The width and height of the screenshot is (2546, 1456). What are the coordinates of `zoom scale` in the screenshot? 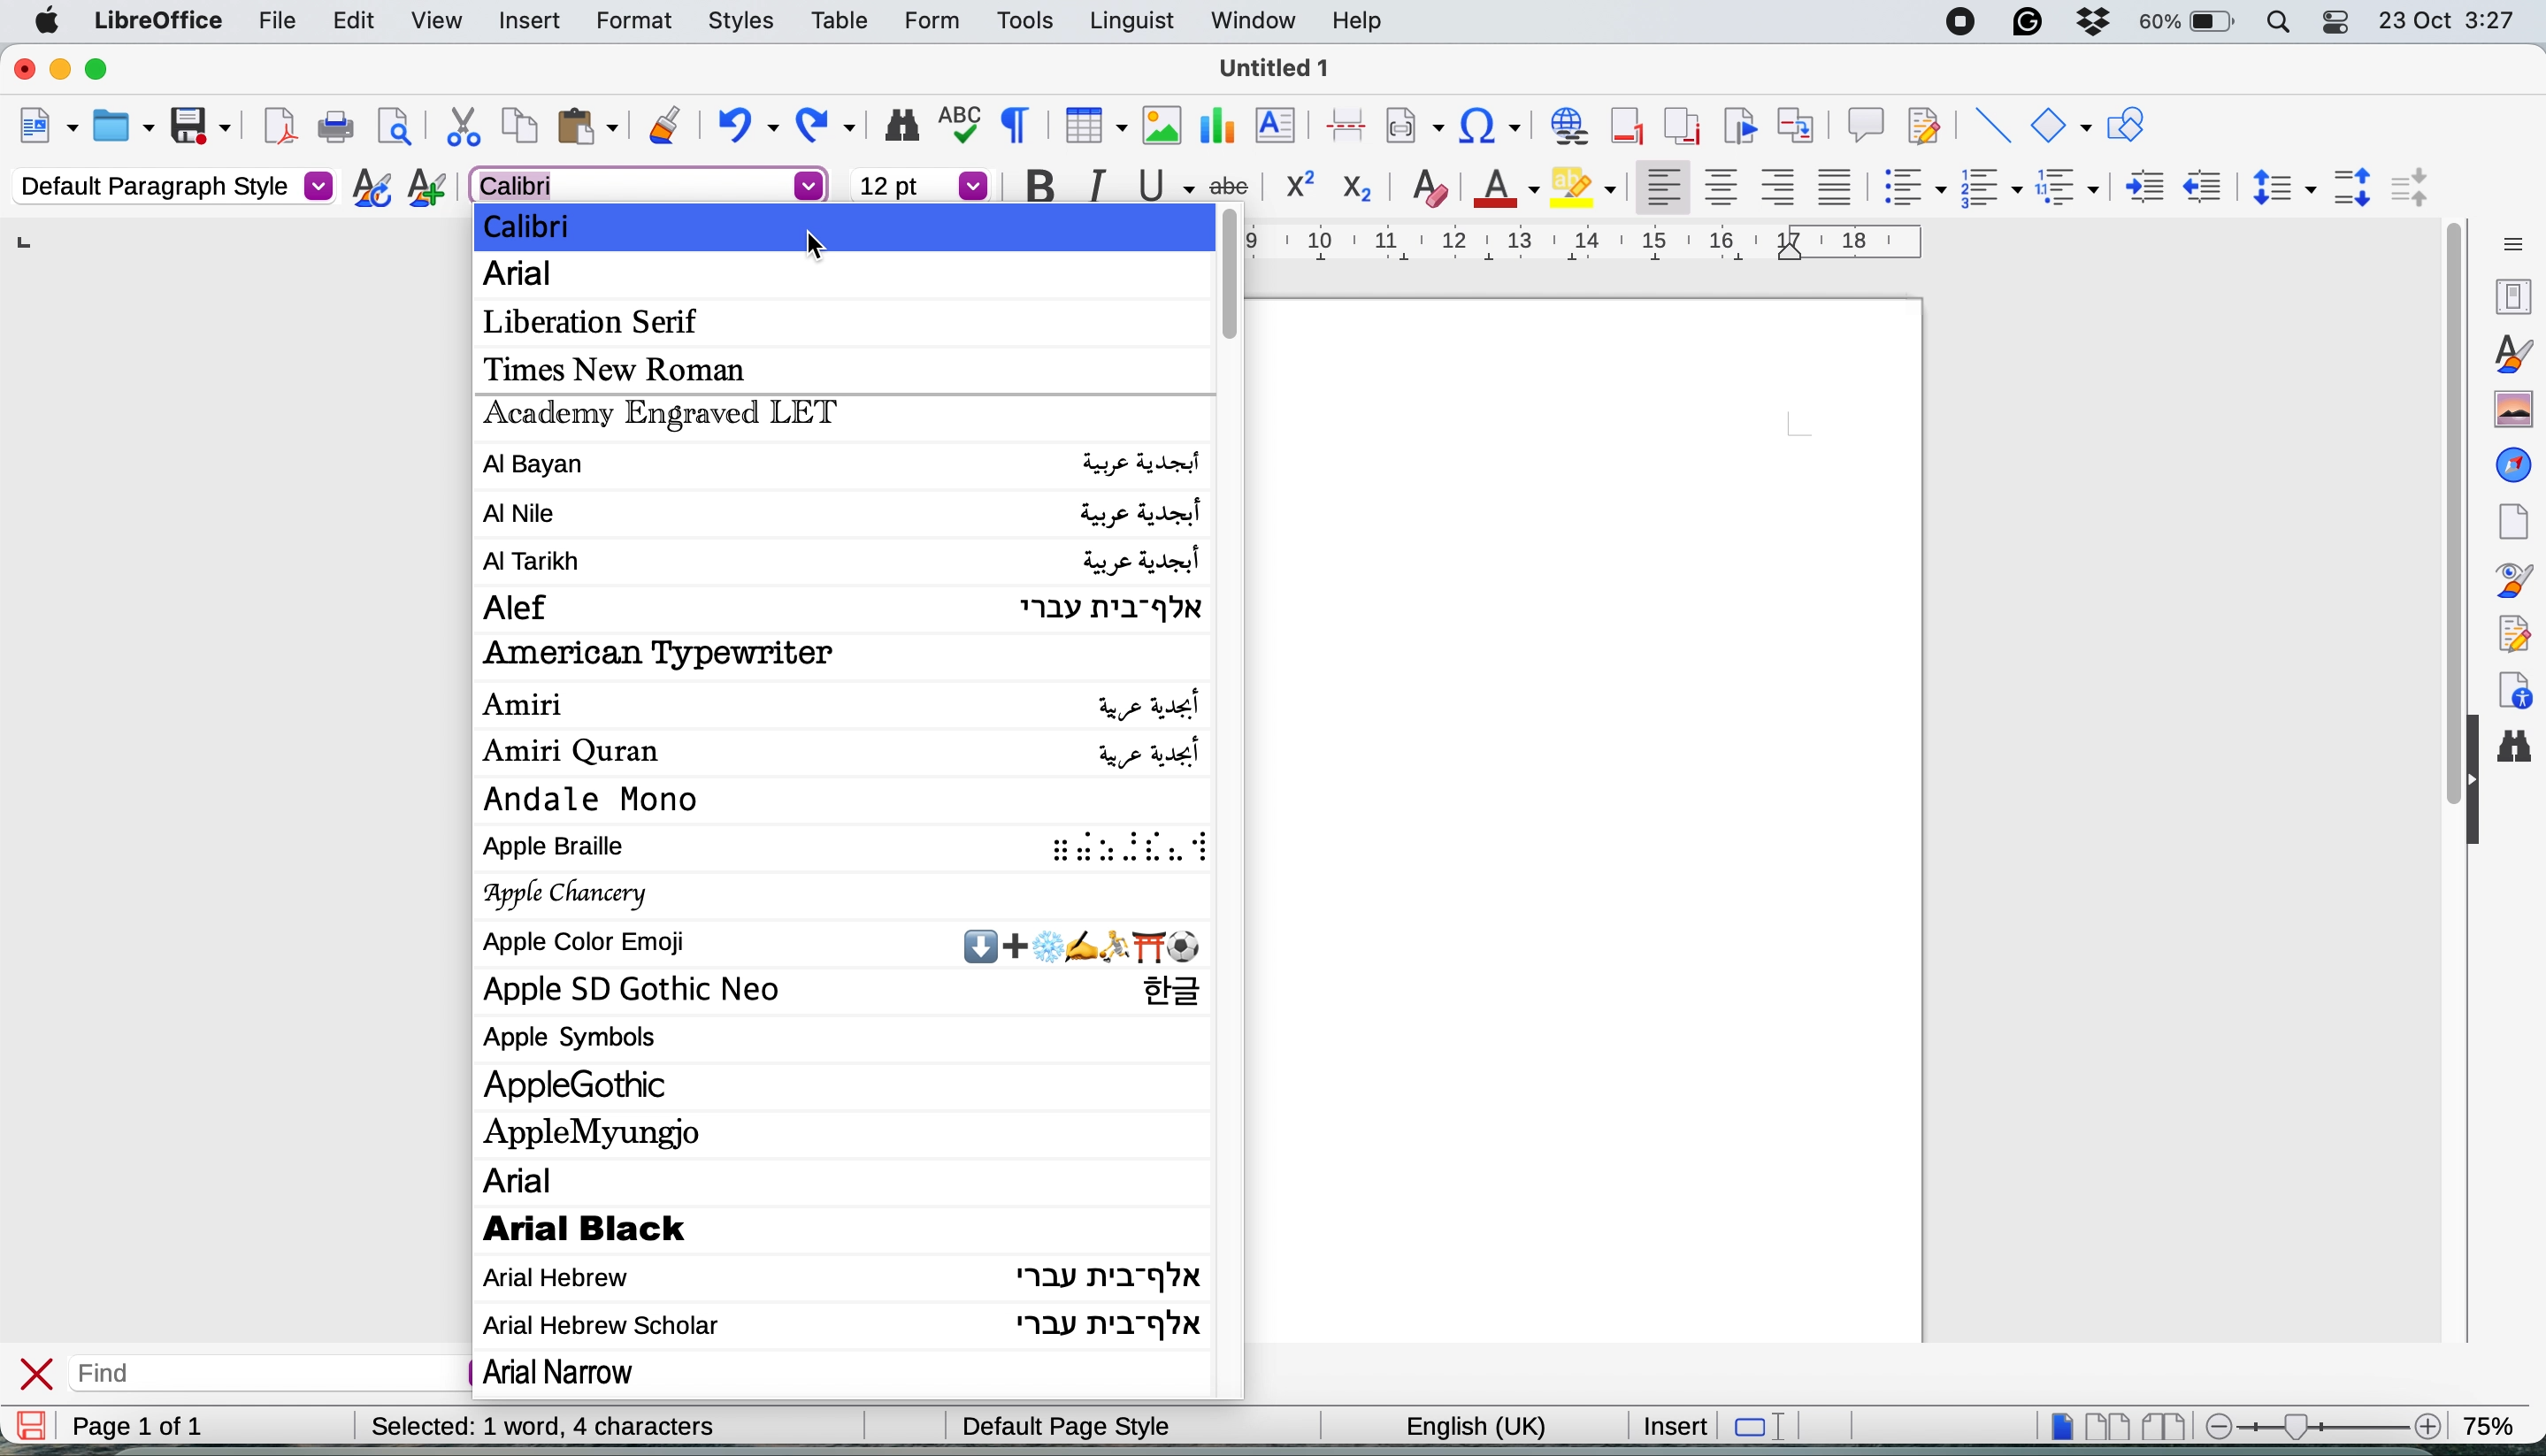 It's located at (2318, 1424).